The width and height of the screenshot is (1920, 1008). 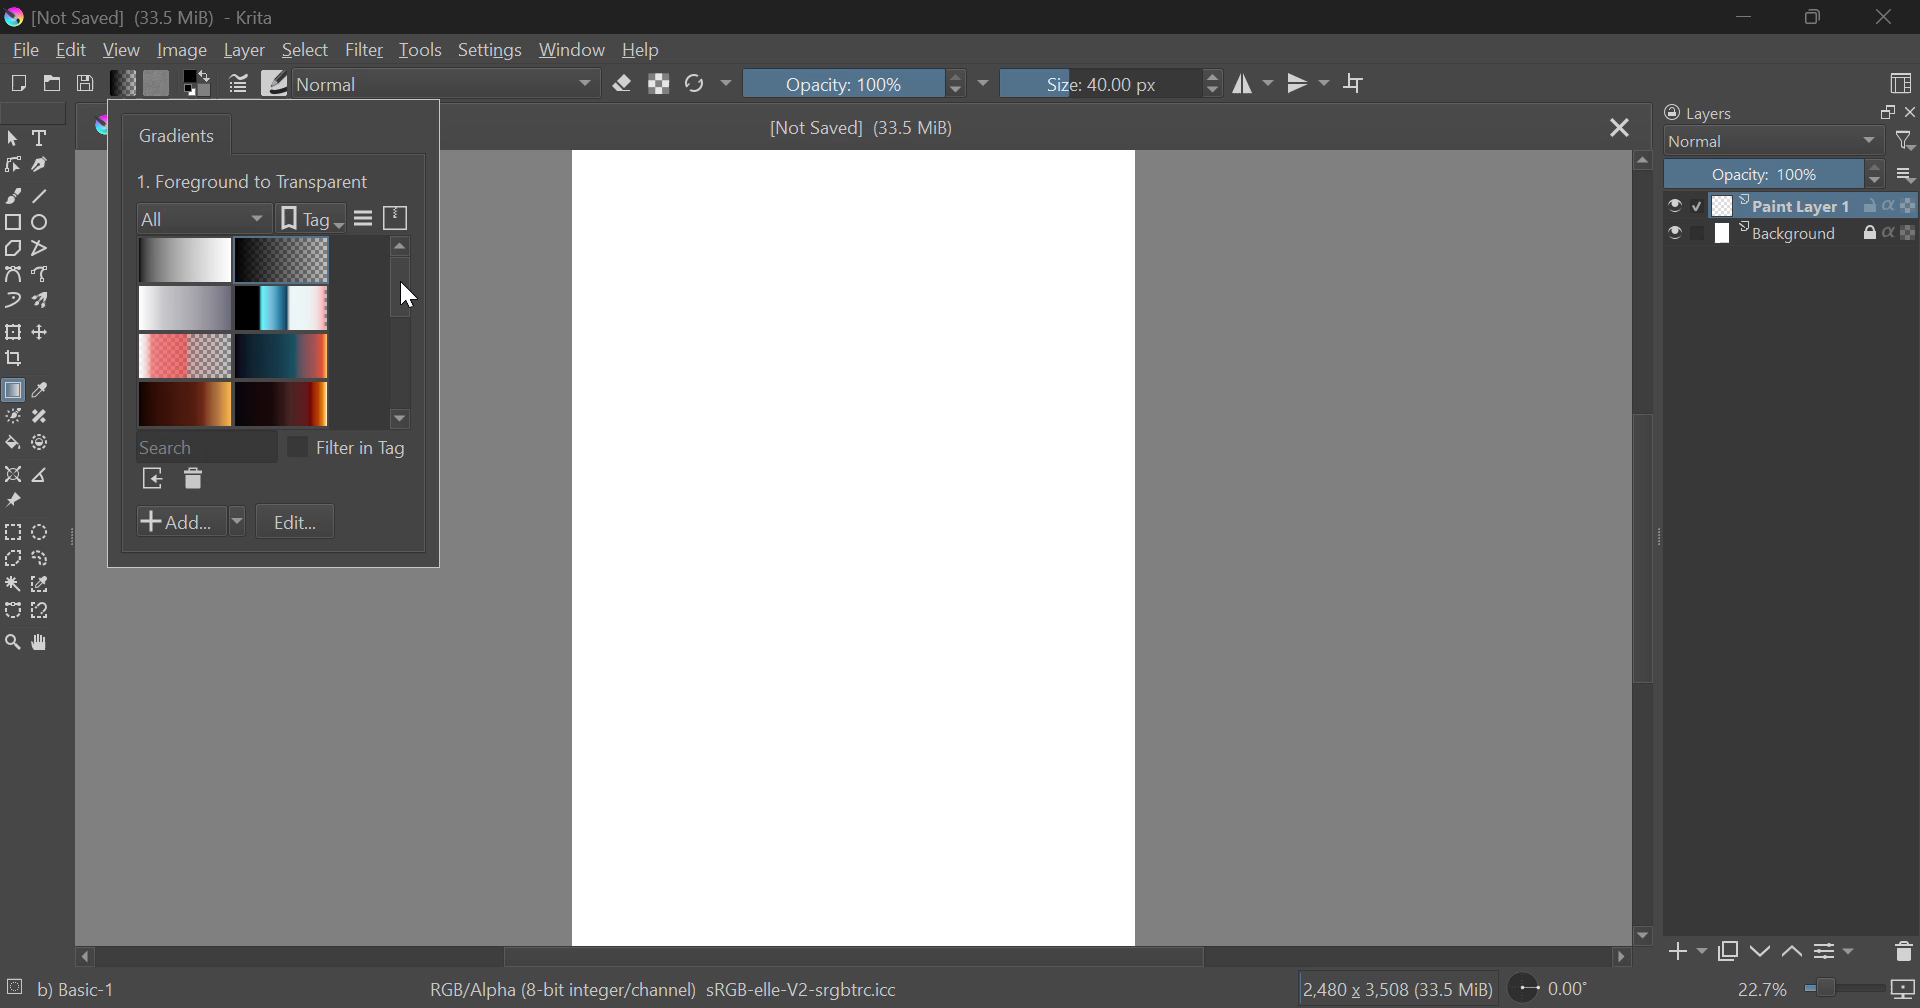 What do you see at coordinates (1253, 86) in the screenshot?
I see `Vertical Mirror Flip` at bounding box center [1253, 86].